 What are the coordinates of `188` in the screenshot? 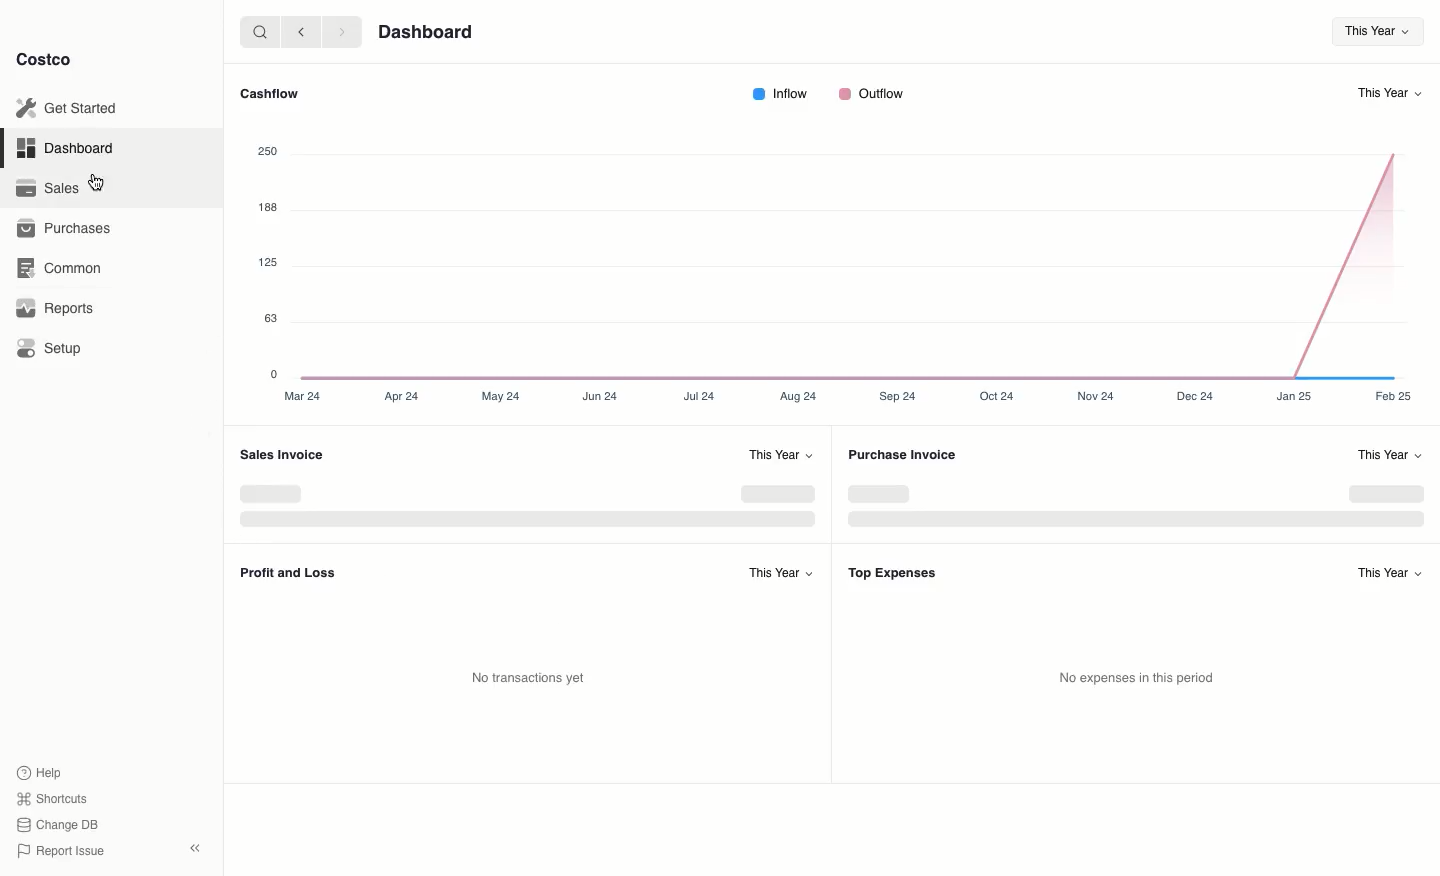 It's located at (267, 207).